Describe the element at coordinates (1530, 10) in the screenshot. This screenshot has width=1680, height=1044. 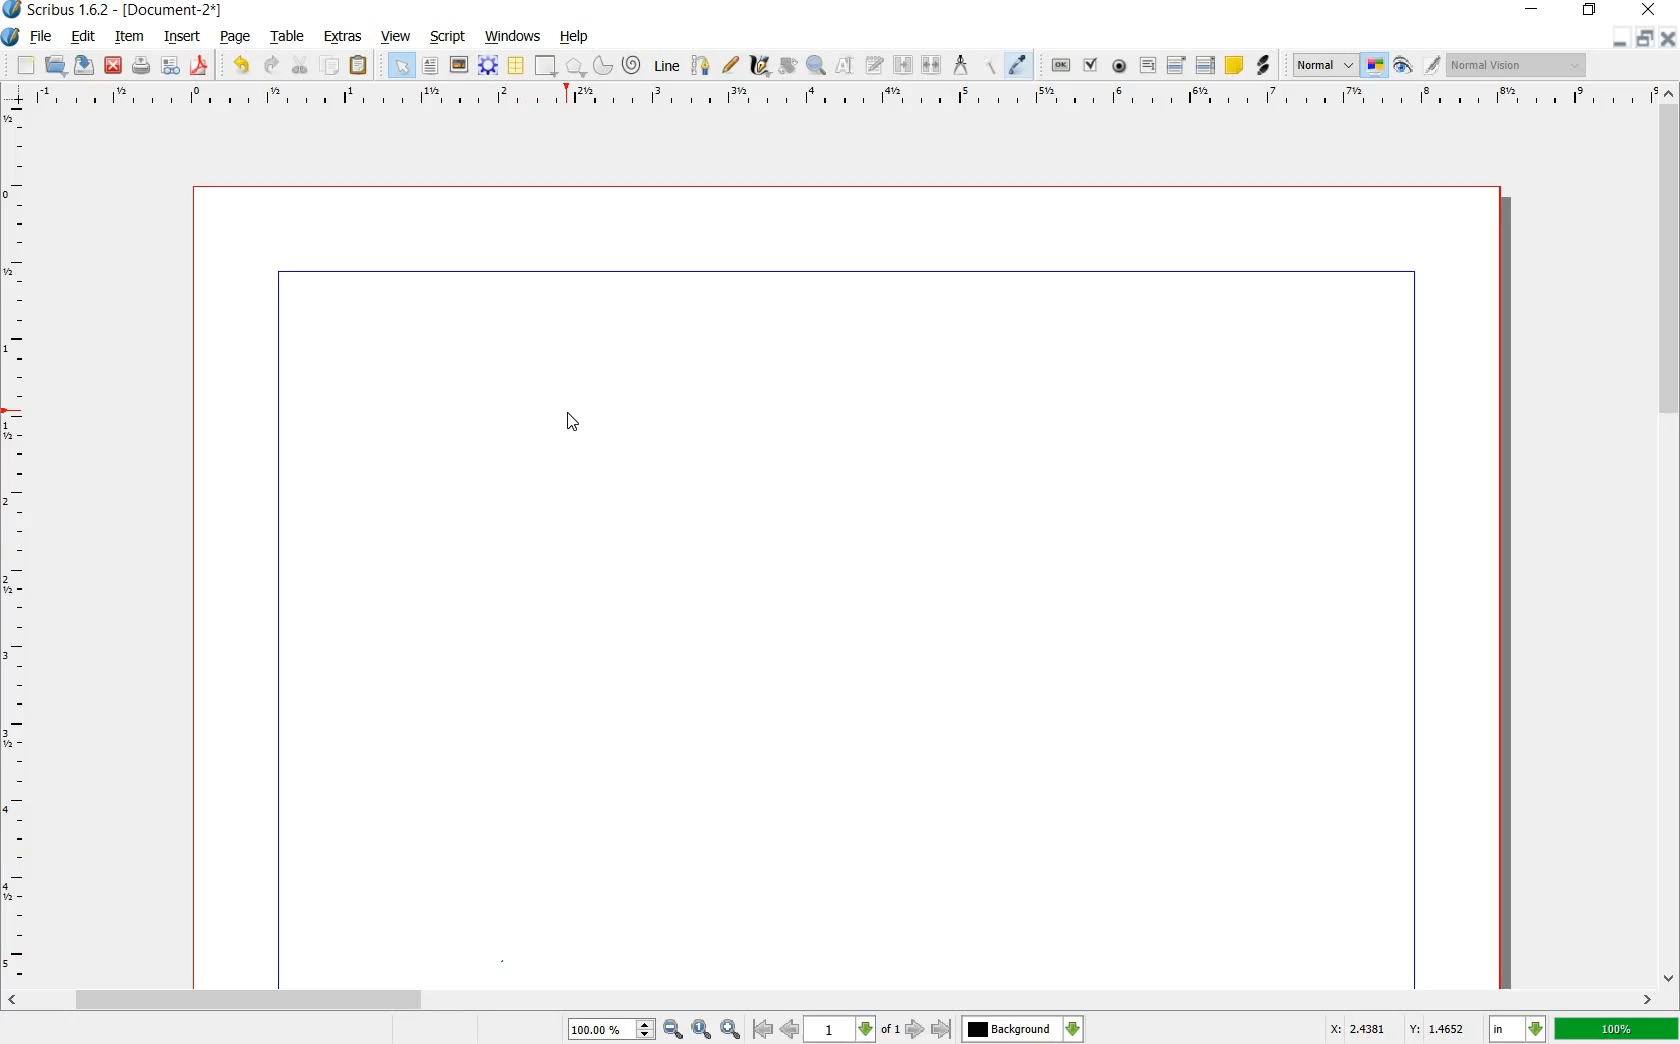
I see `MINIMIZE` at that location.